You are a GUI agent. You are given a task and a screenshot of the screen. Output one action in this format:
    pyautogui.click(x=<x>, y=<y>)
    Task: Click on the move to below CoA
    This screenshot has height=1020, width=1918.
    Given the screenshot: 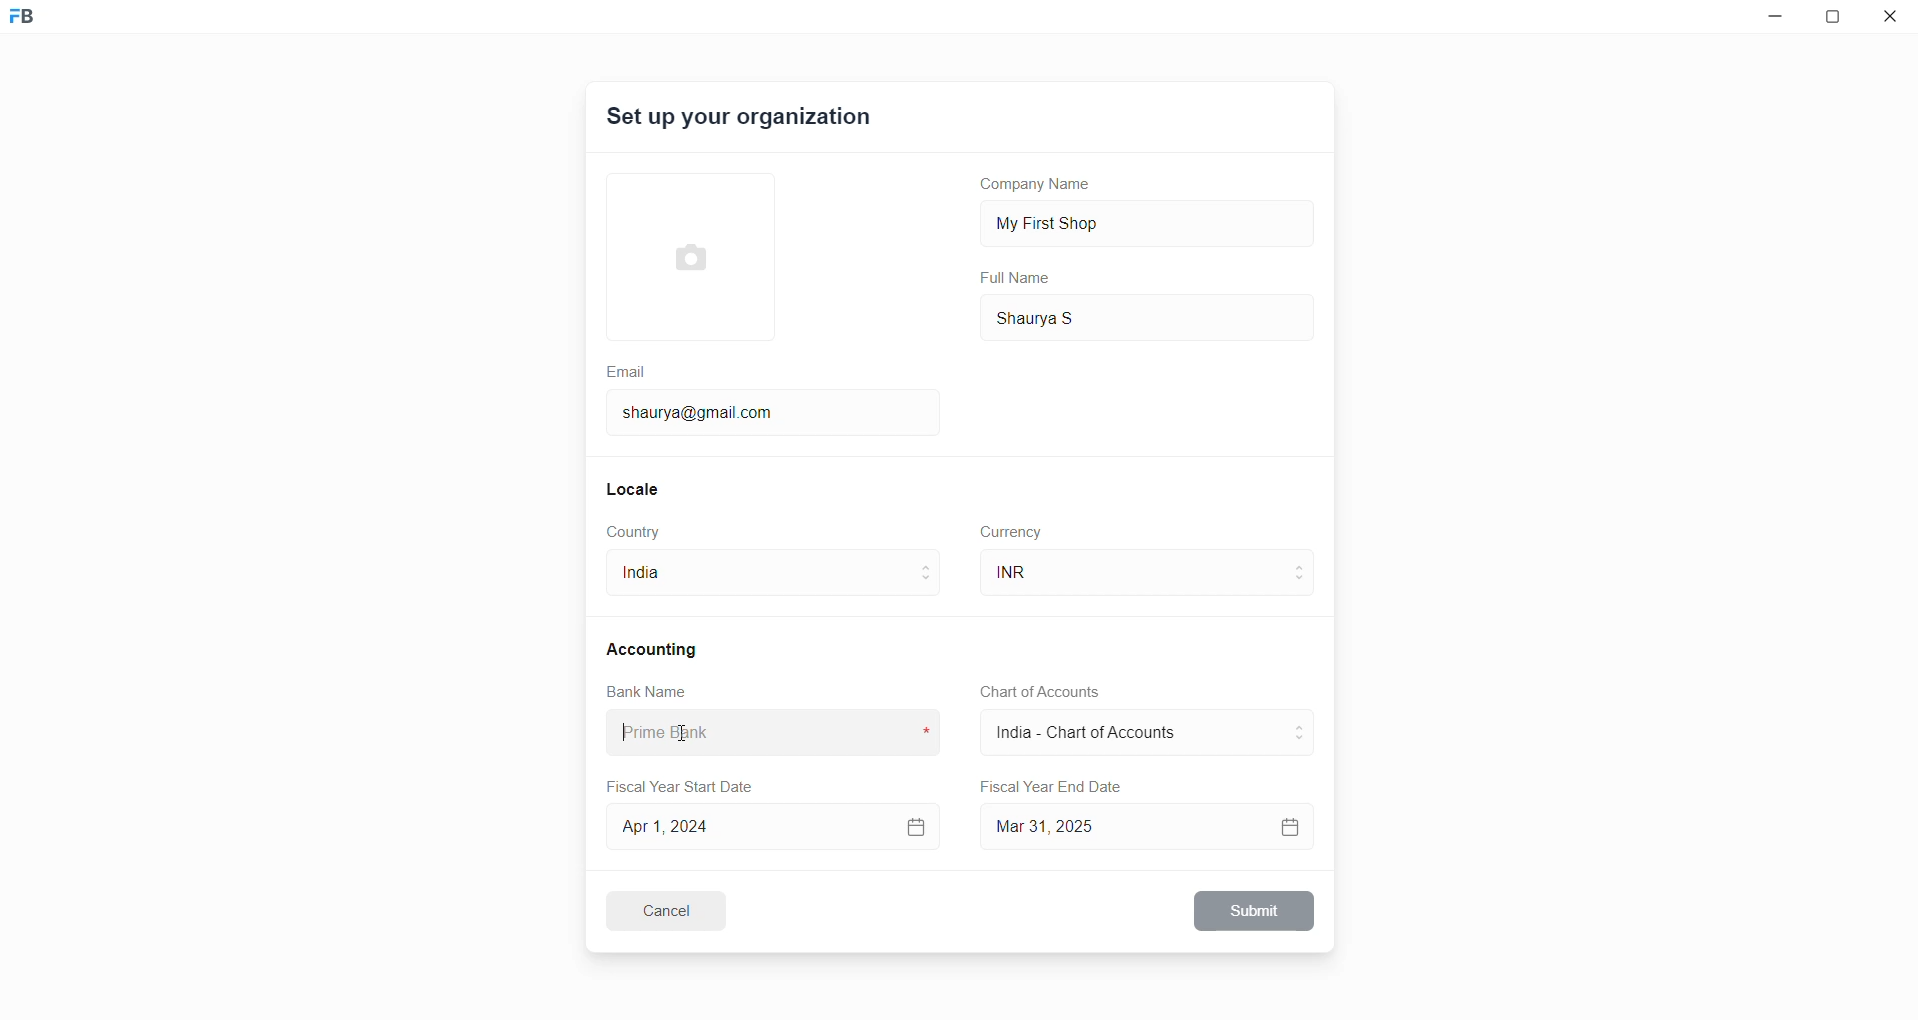 What is the action you would take?
    pyautogui.click(x=1301, y=742)
    